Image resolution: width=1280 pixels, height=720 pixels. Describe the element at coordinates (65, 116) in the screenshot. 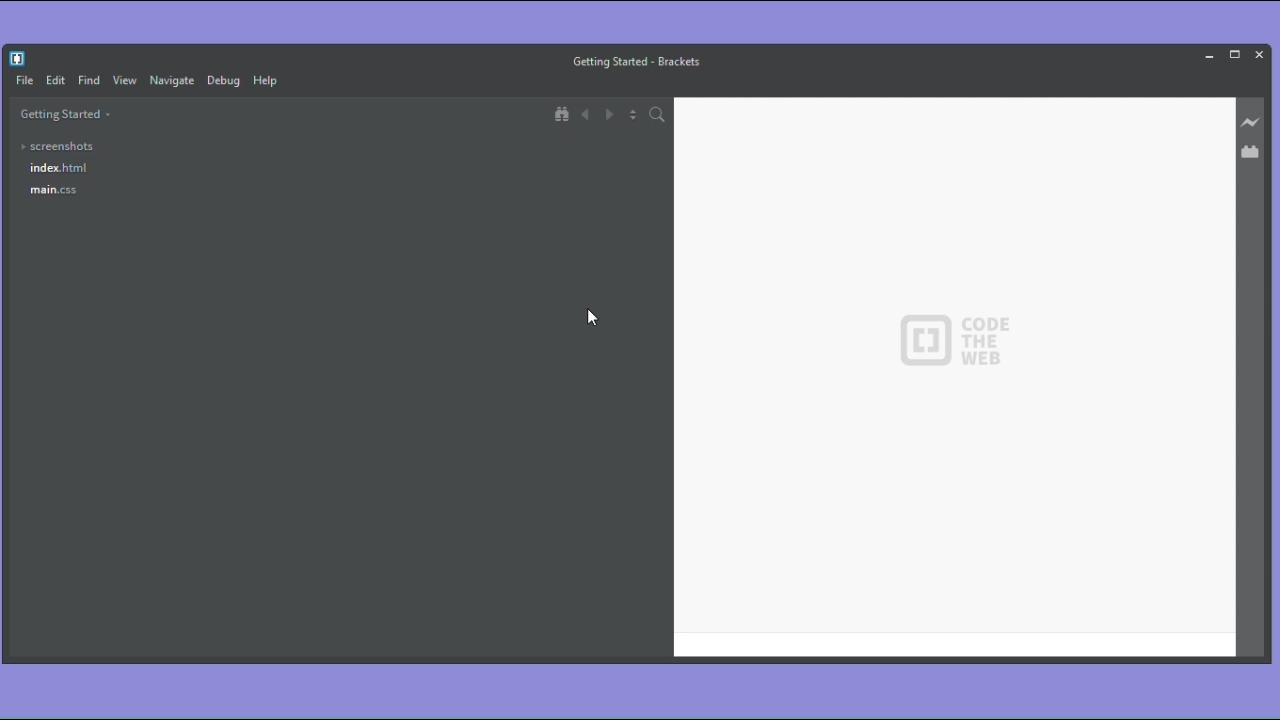

I see `Getting started` at that location.